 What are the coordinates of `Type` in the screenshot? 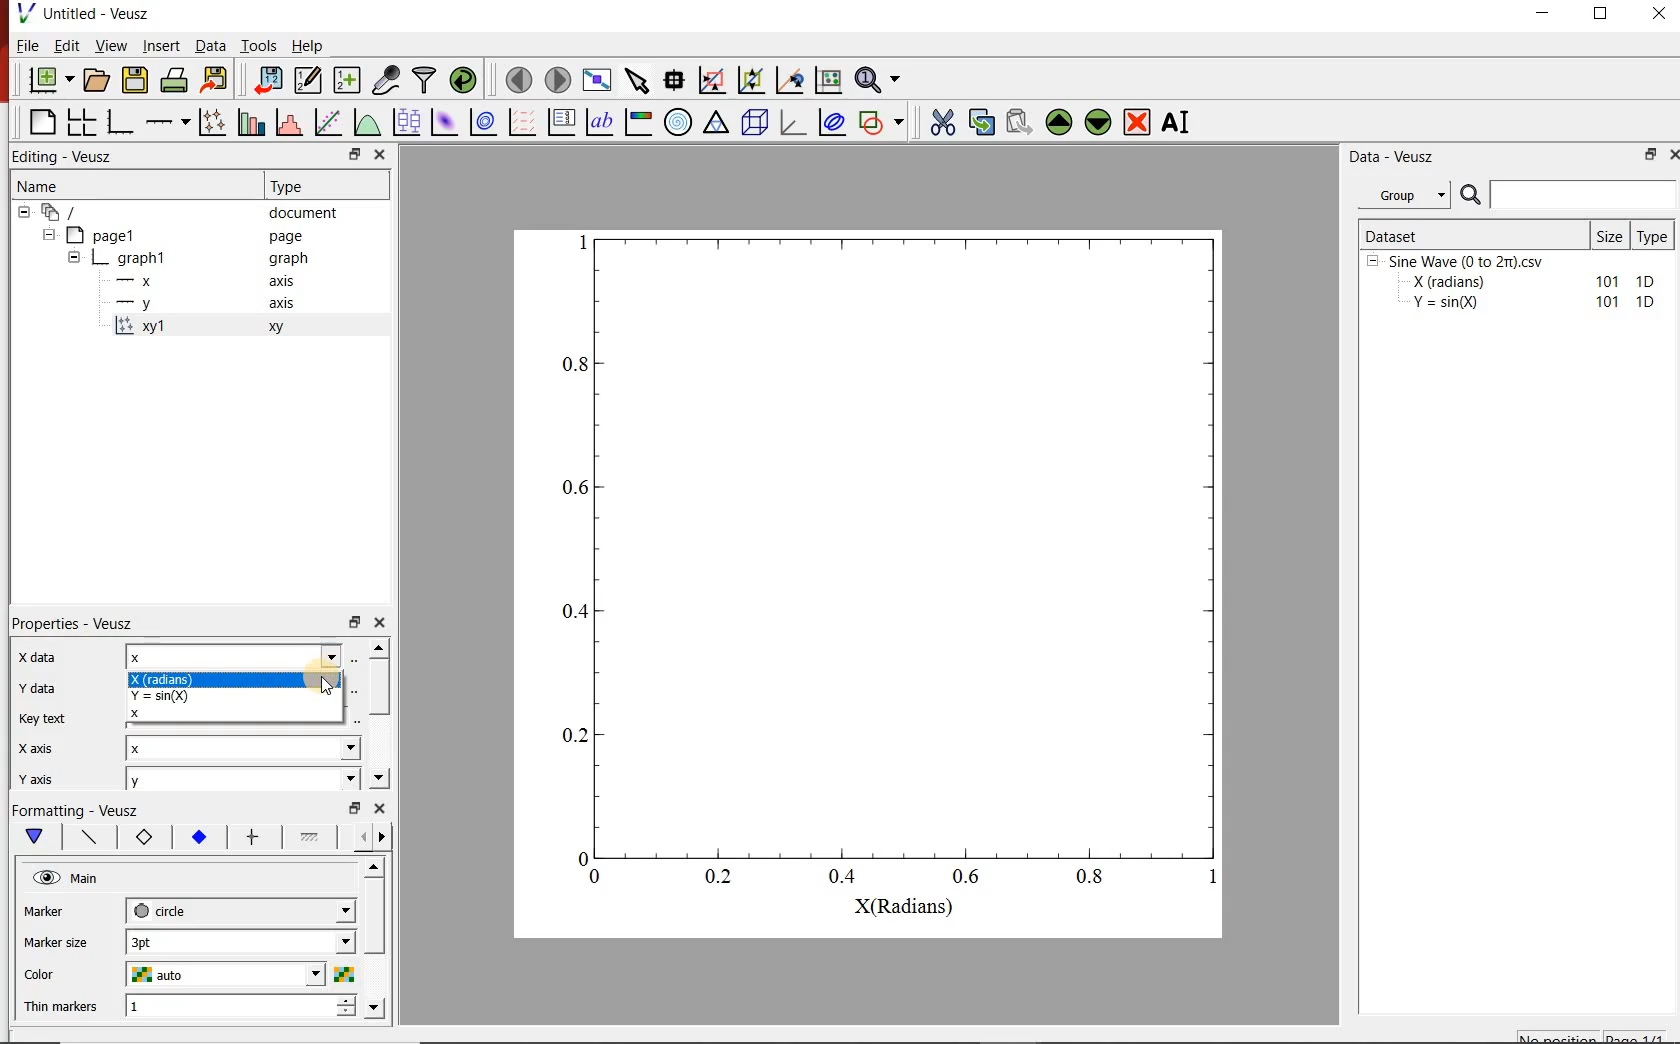 It's located at (1656, 234).